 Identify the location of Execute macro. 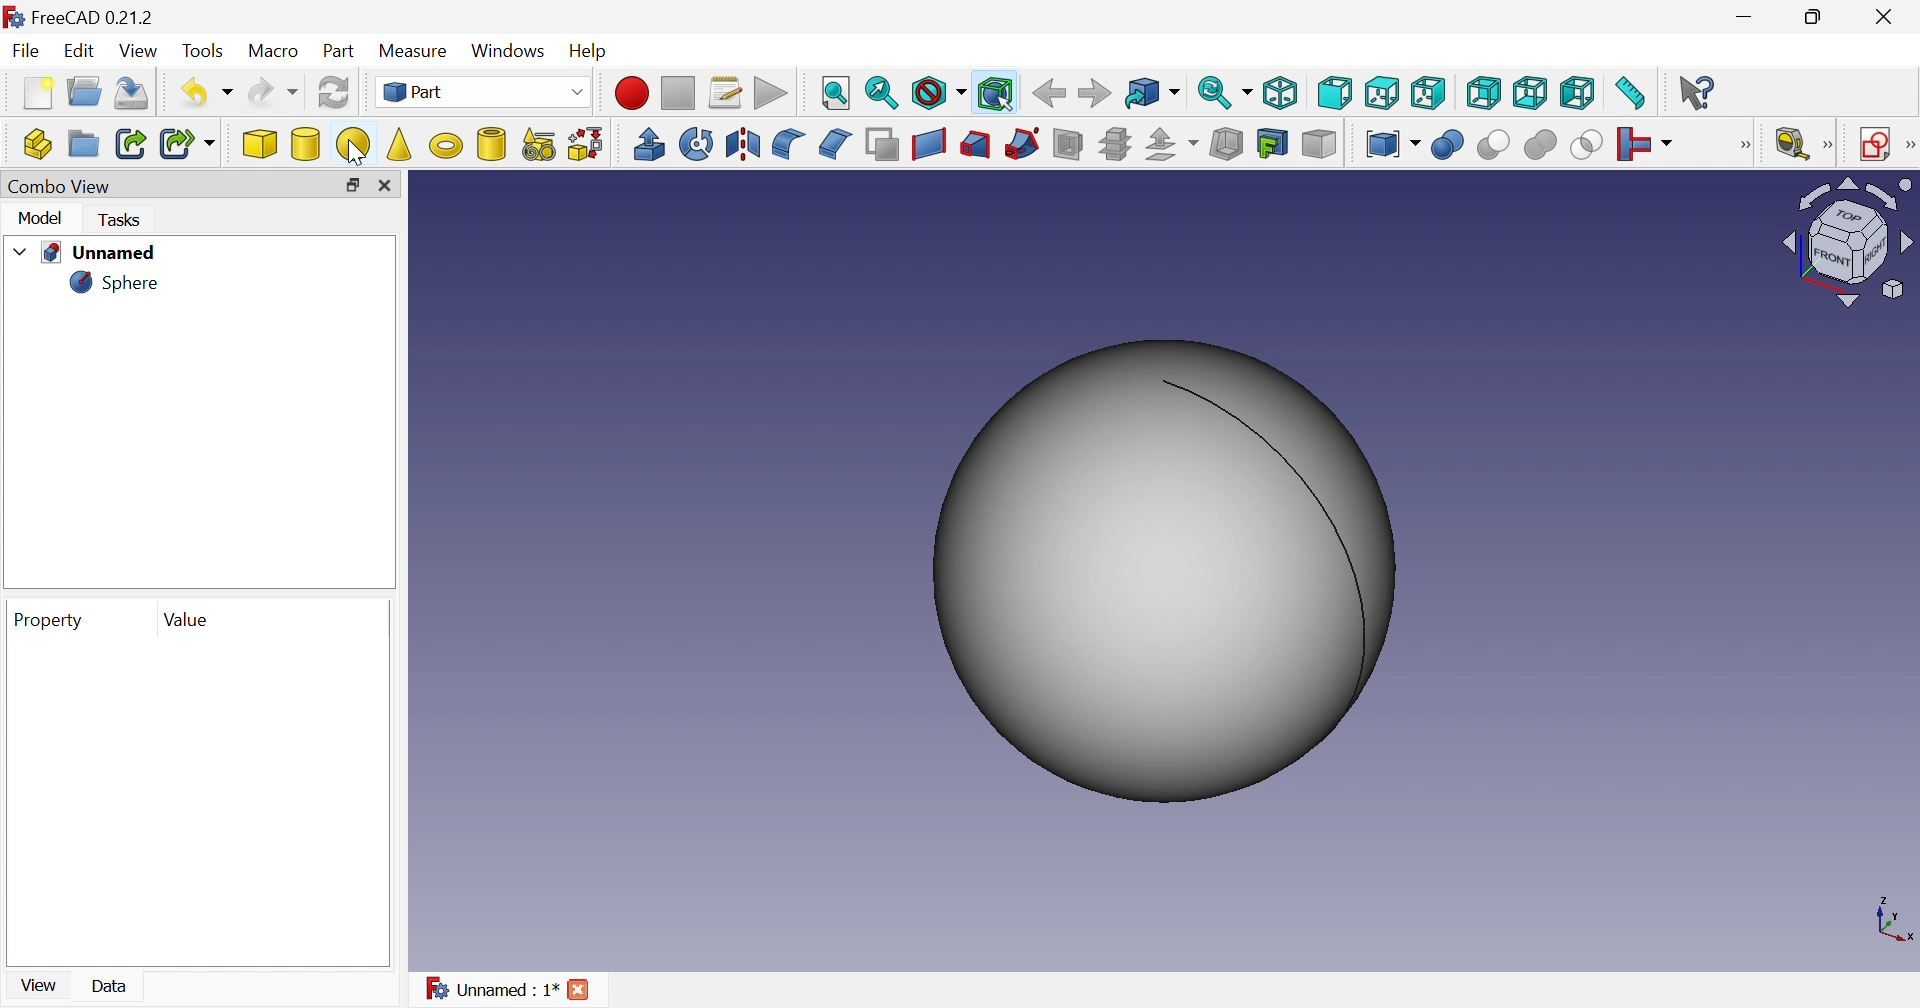
(773, 93).